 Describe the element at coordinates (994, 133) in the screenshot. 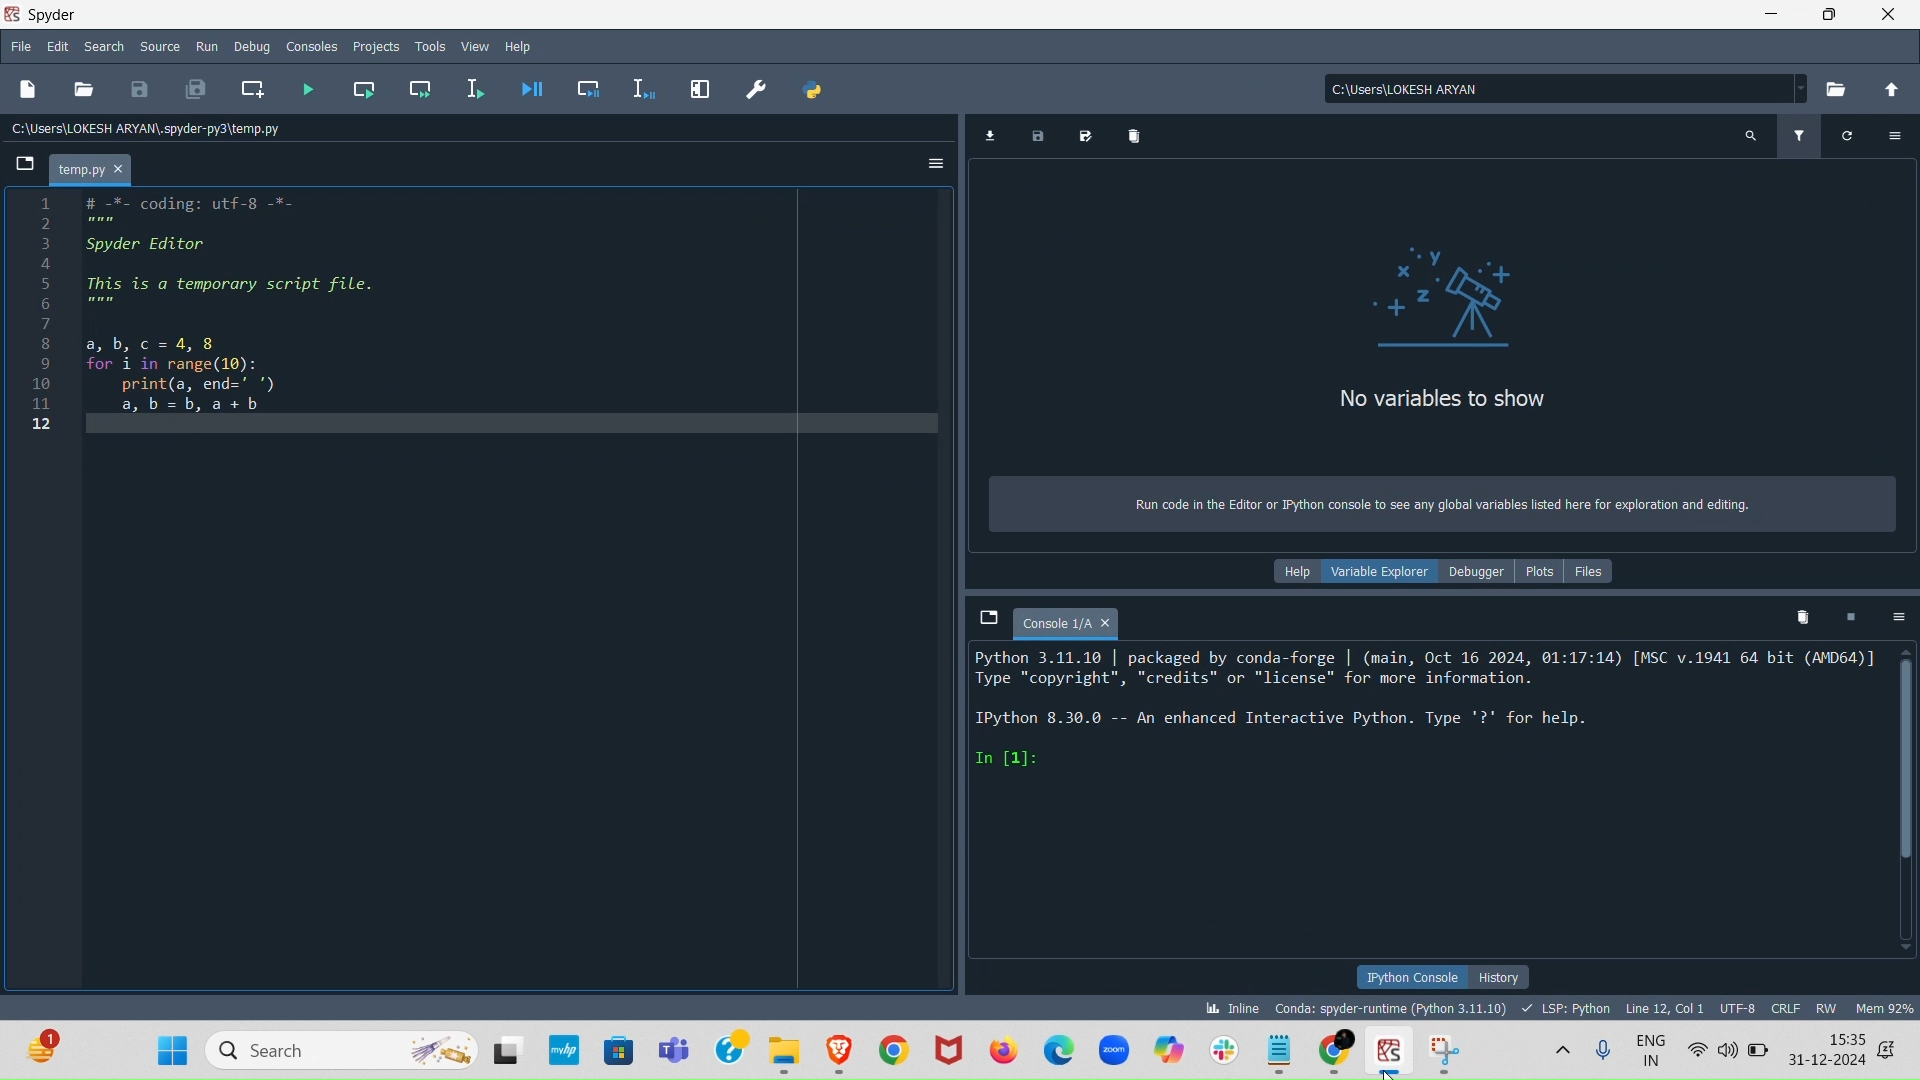

I see `Import data` at that location.